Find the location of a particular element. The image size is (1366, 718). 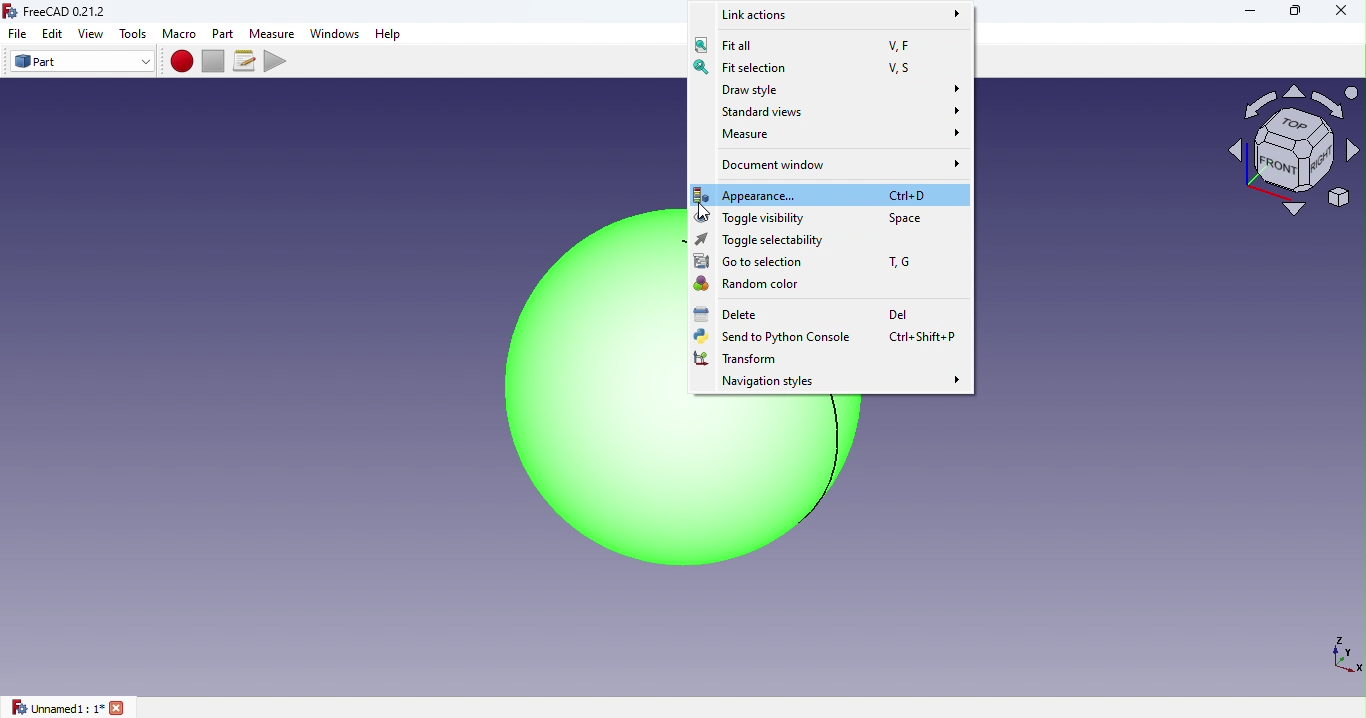

Macro recording is located at coordinates (183, 61).